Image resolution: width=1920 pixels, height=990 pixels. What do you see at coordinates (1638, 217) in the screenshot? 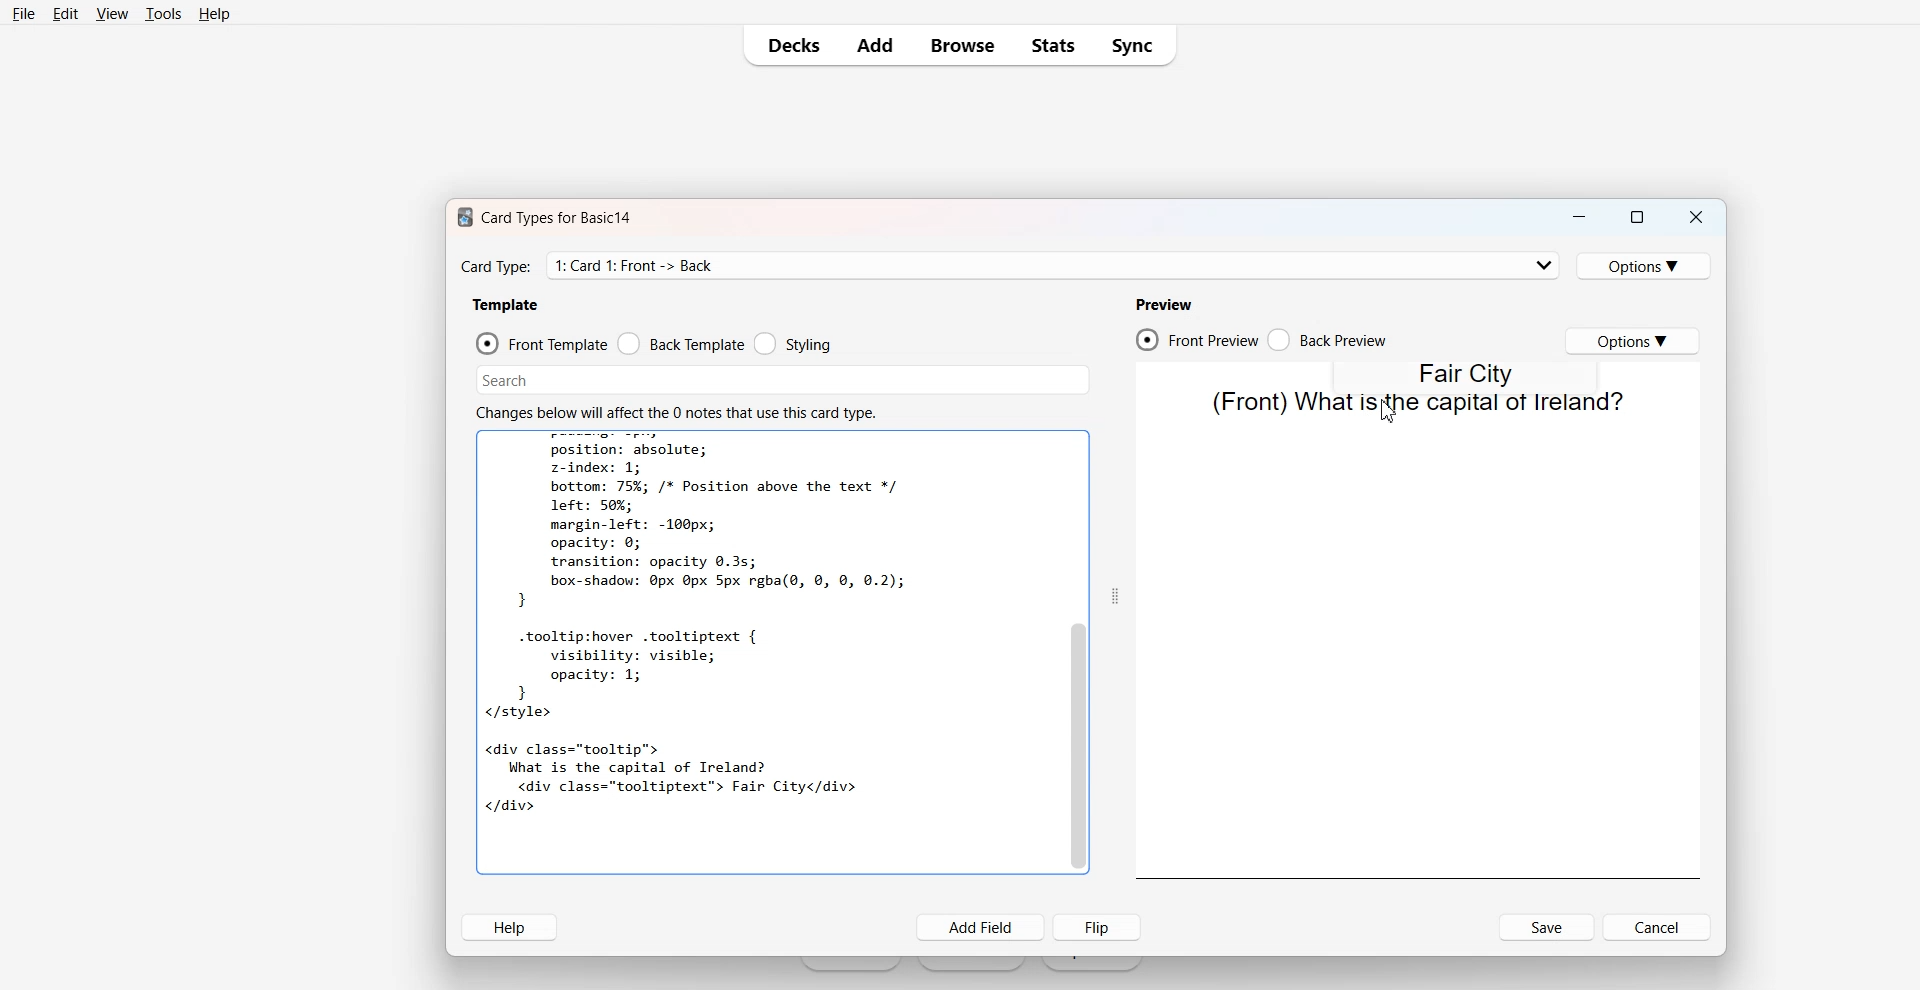
I see `Maximize` at bounding box center [1638, 217].